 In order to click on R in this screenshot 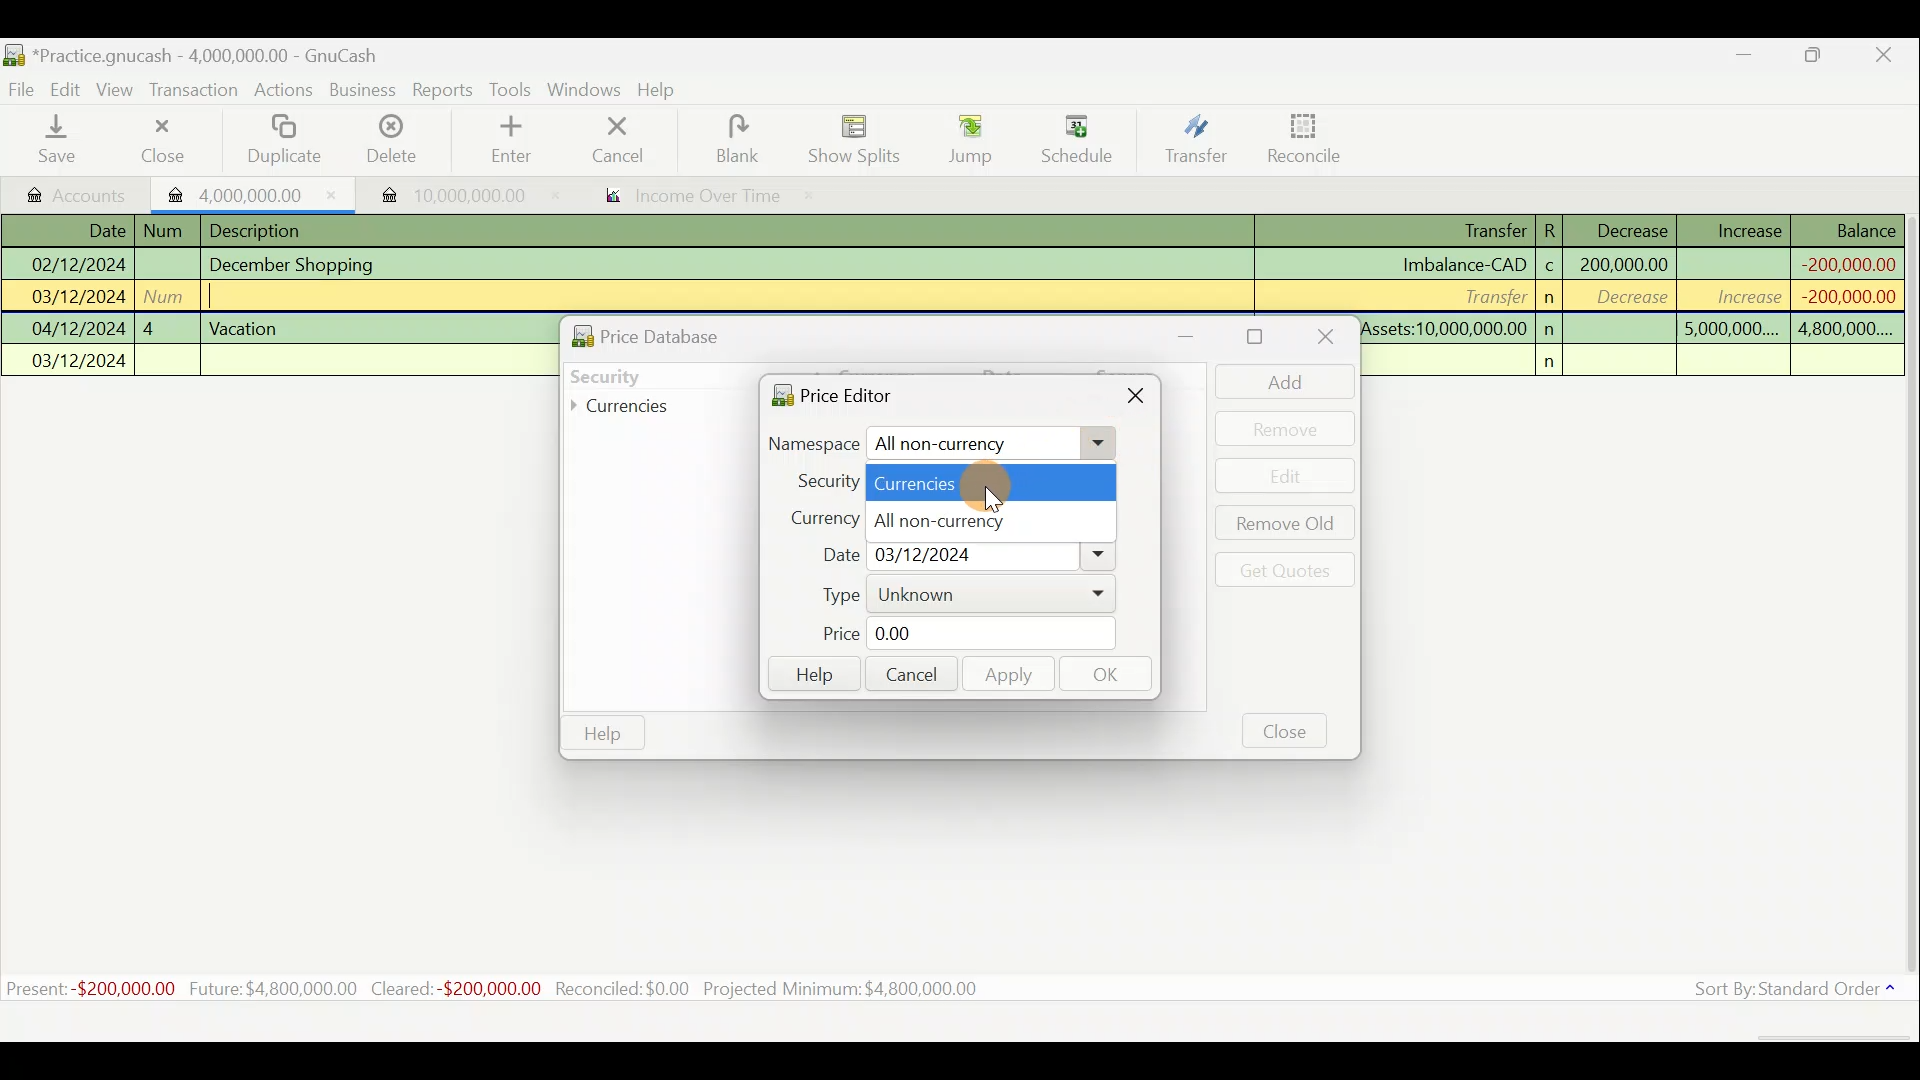, I will do `click(1556, 229)`.